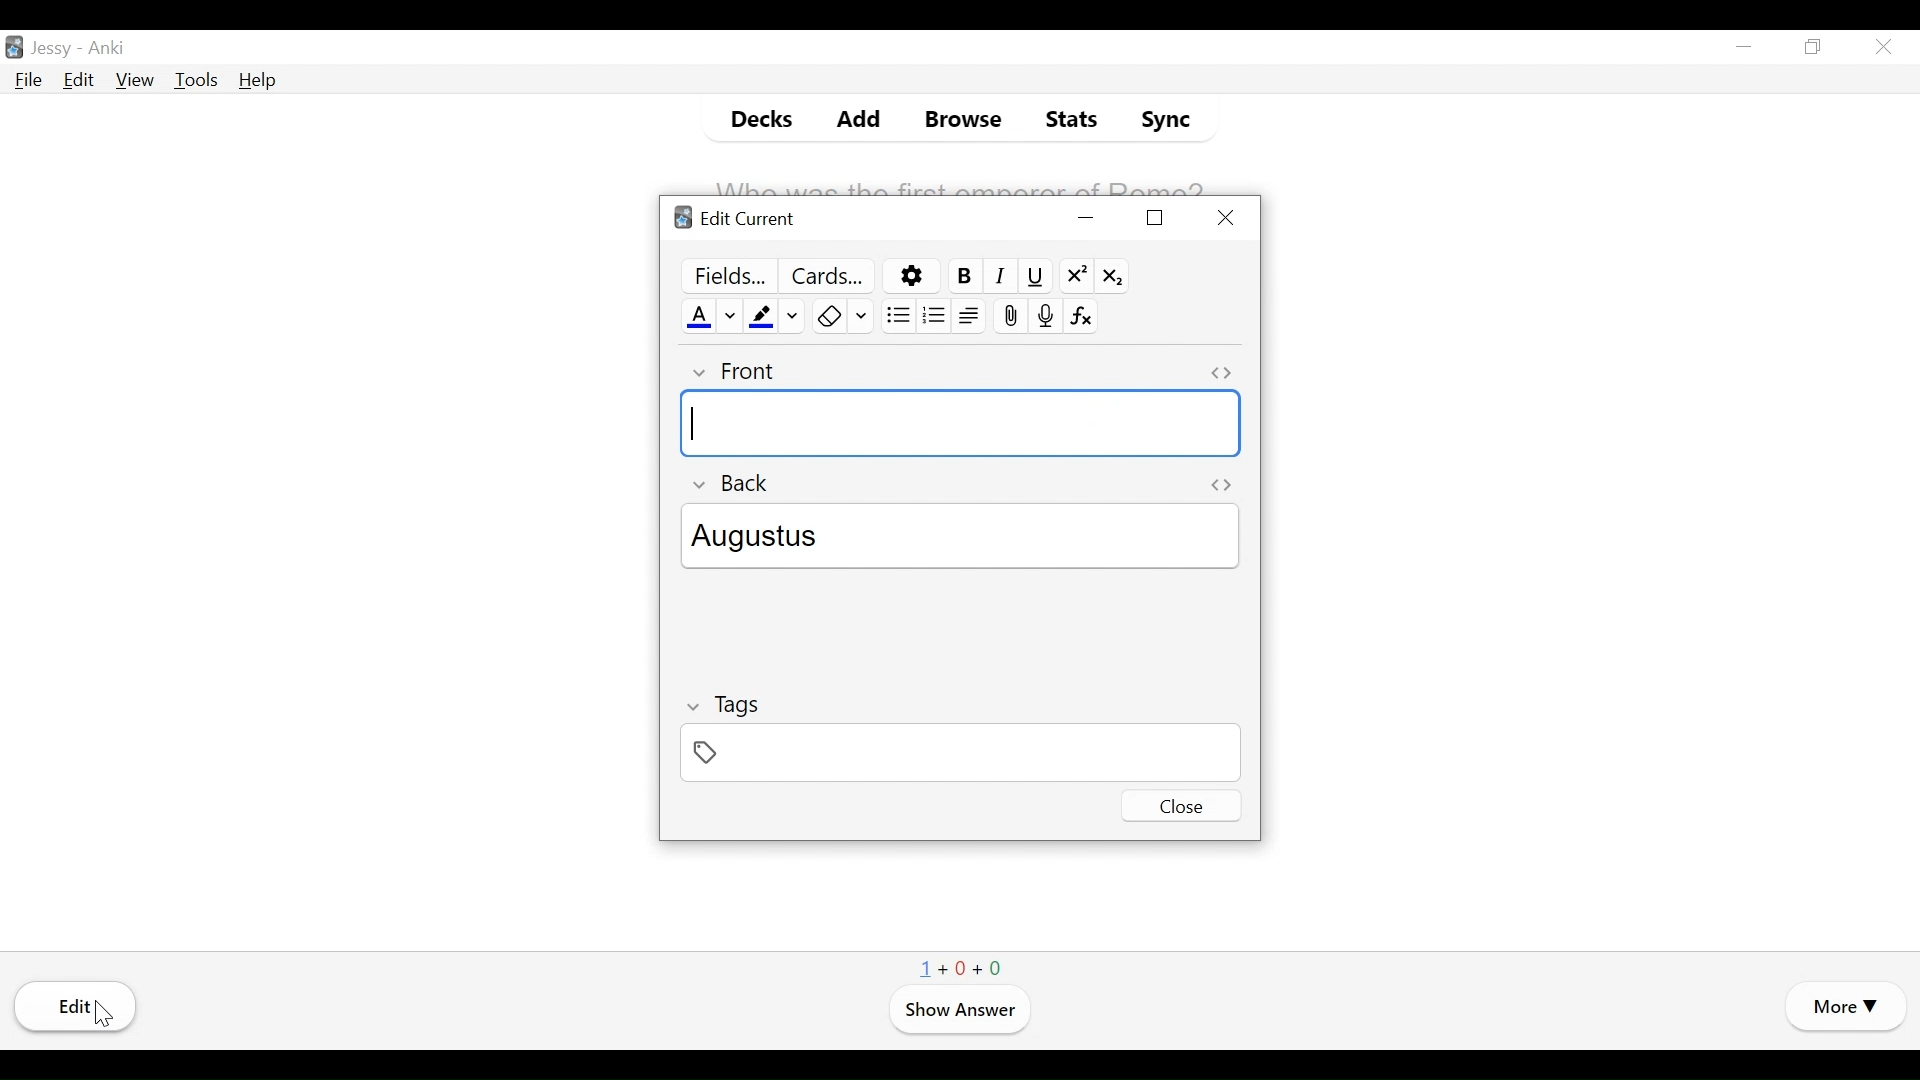 This screenshot has width=1920, height=1080. What do you see at coordinates (1087, 217) in the screenshot?
I see `minimize` at bounding box center [1087, 217].